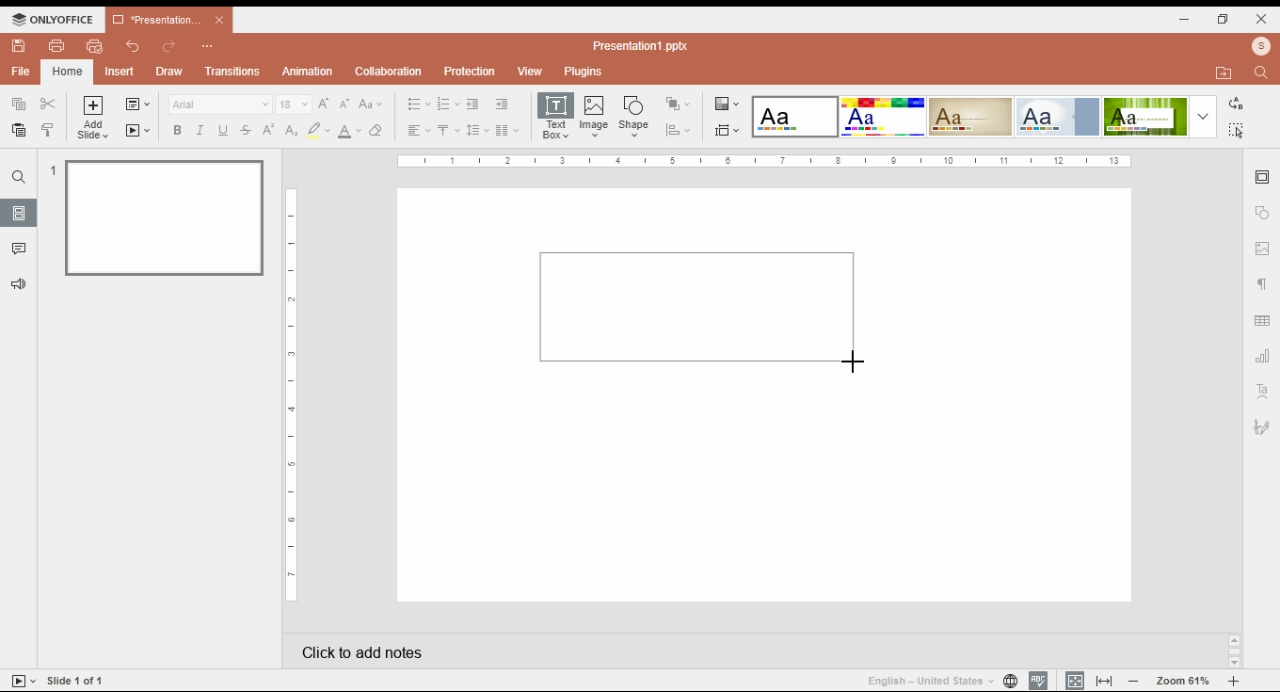  What do you see at coordinates (501, 104) in the screenshot?
I see `increase indent` at bounding box center [501, 104].